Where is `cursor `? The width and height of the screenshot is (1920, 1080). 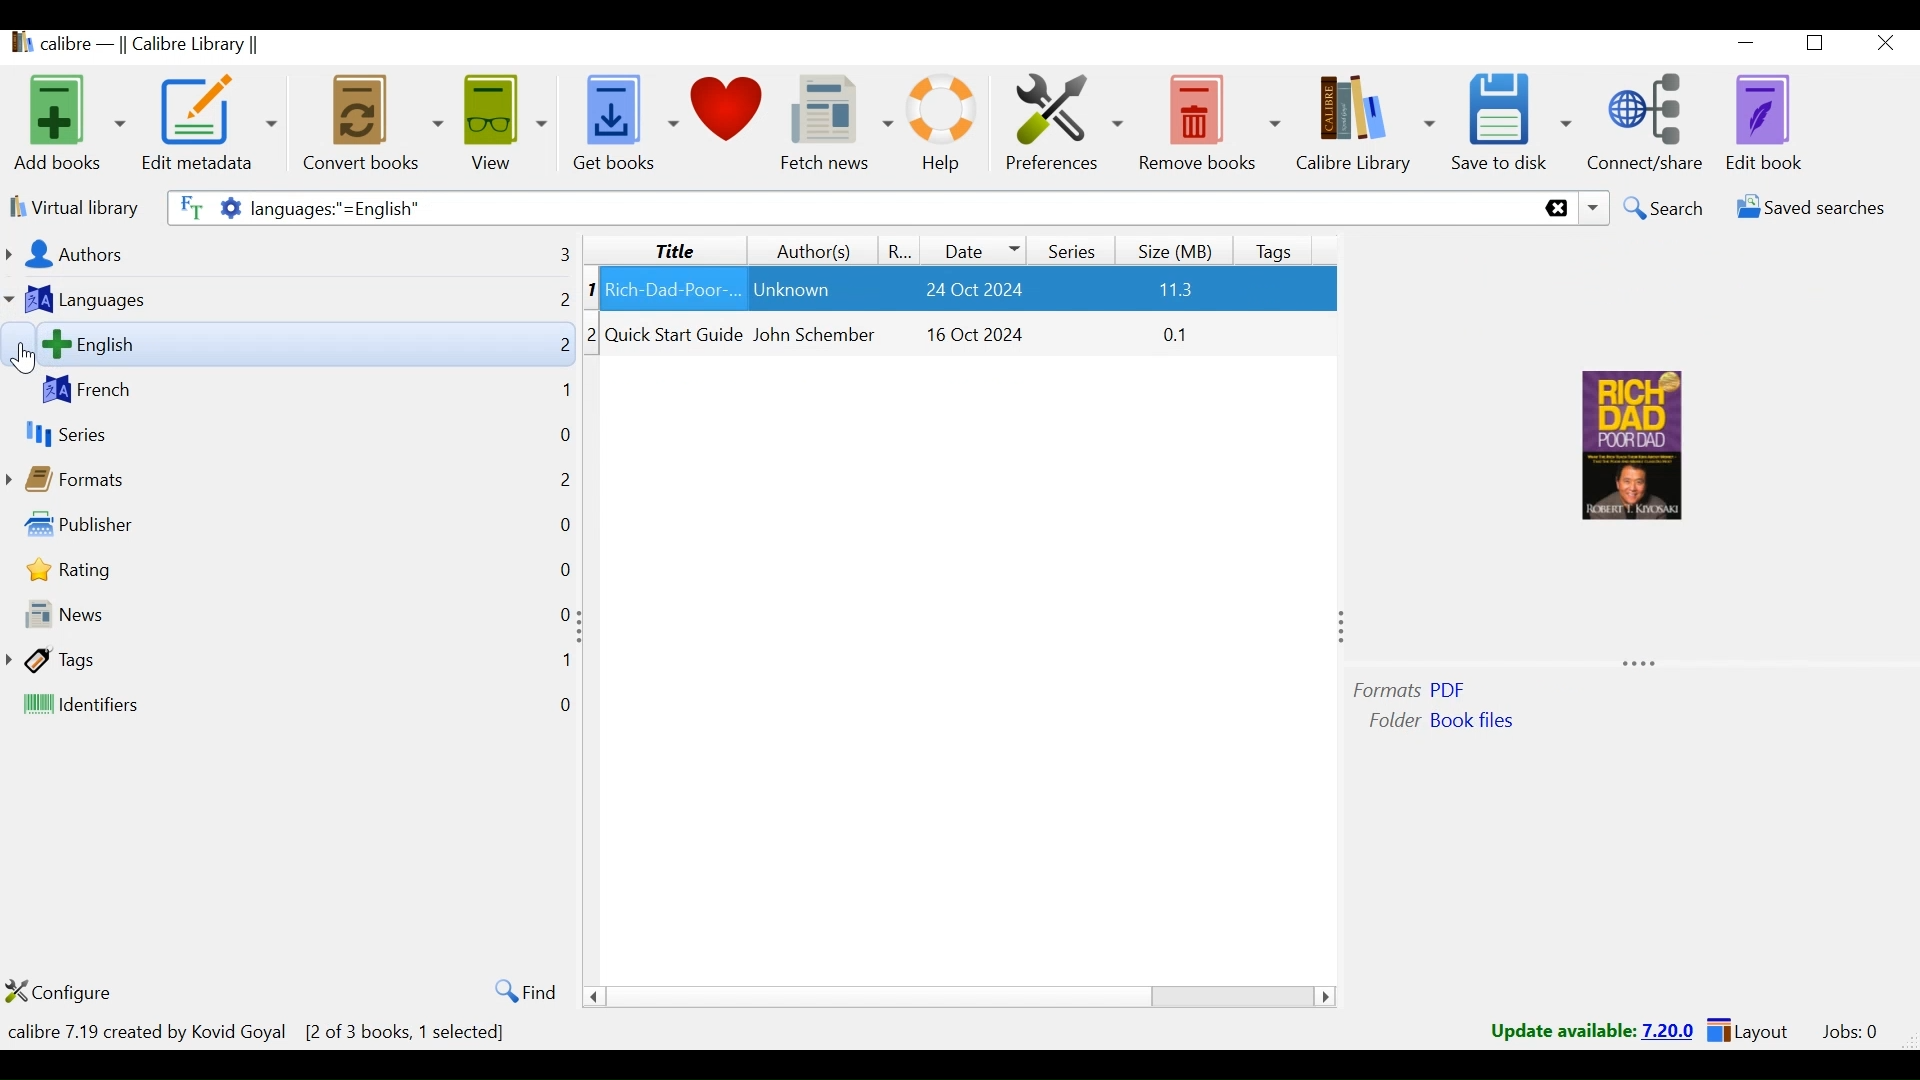
cursor  is located at coordinates (22, 363).